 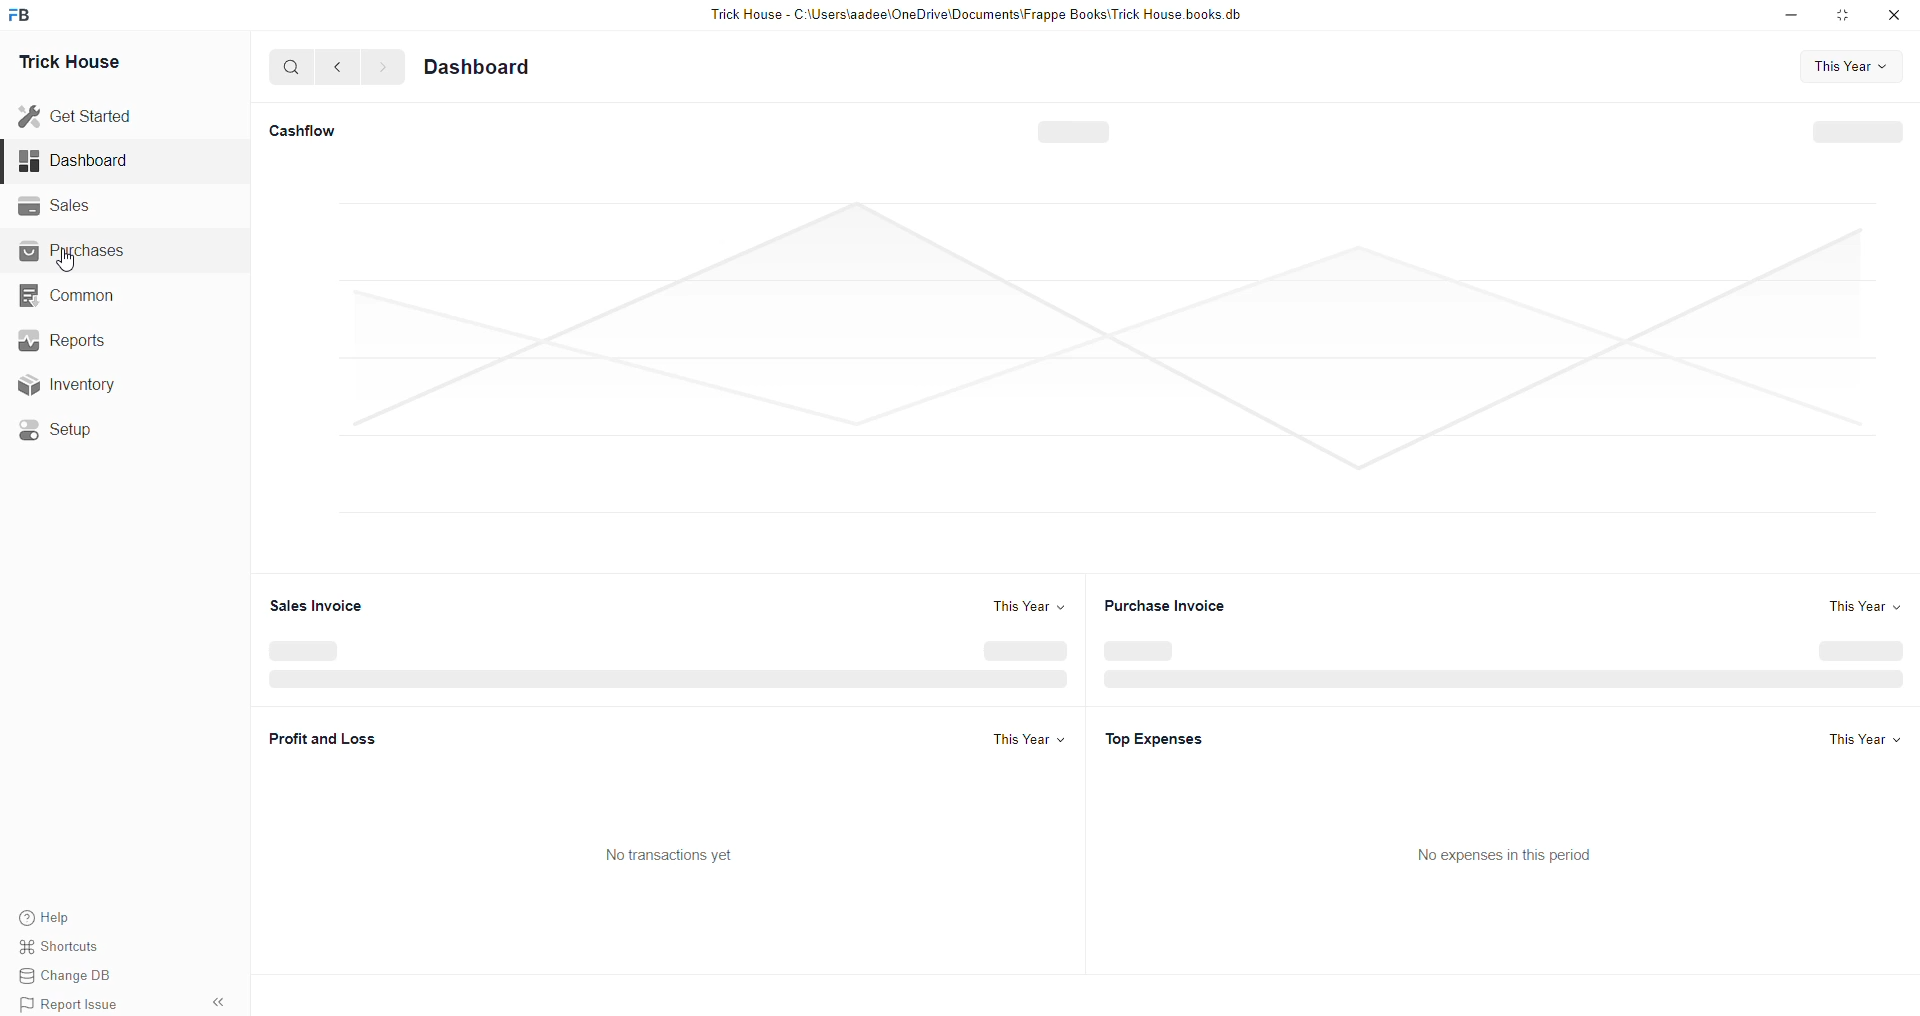 What do you see at coordinates (76, 977) in the screenshot?
I see `Change DB` at bounding box center [76, 977].